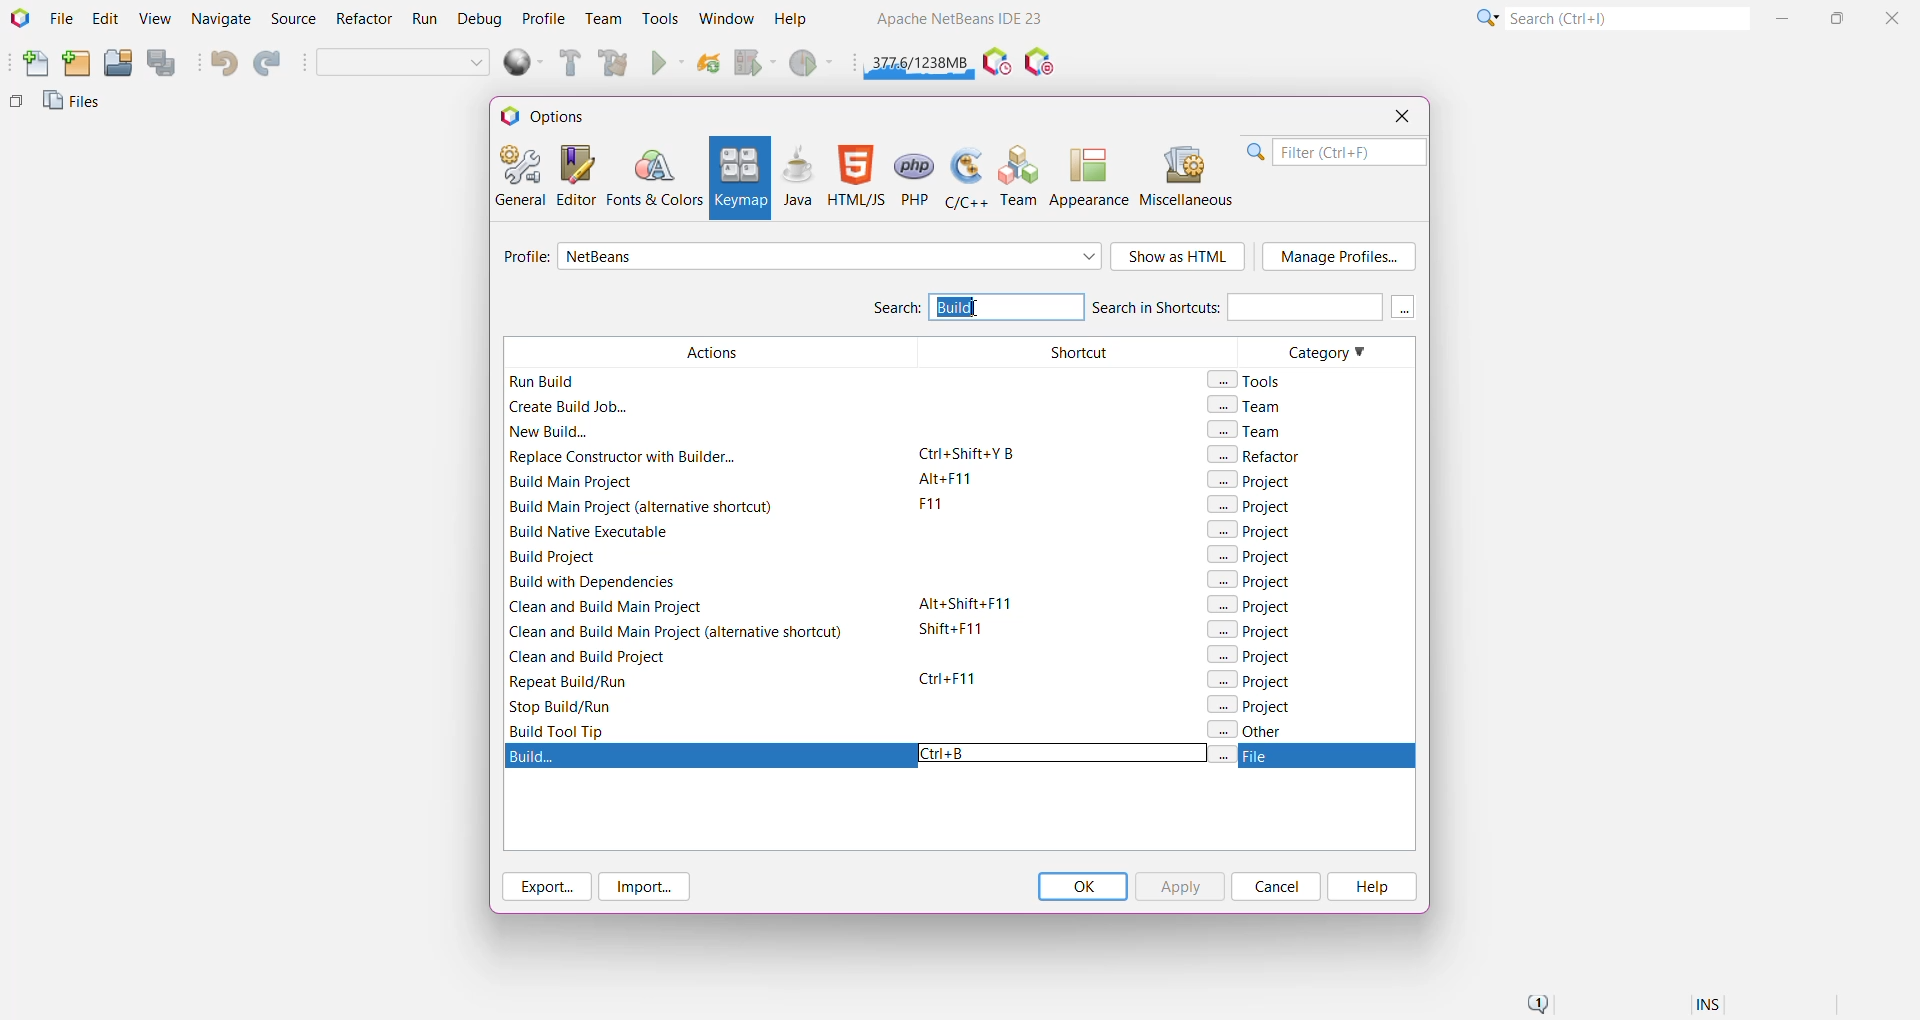 This screenshot has width=1920, height=1020. Describe the element at coordinates (105, 20) in the screenshot. I see `Edit` at that location.